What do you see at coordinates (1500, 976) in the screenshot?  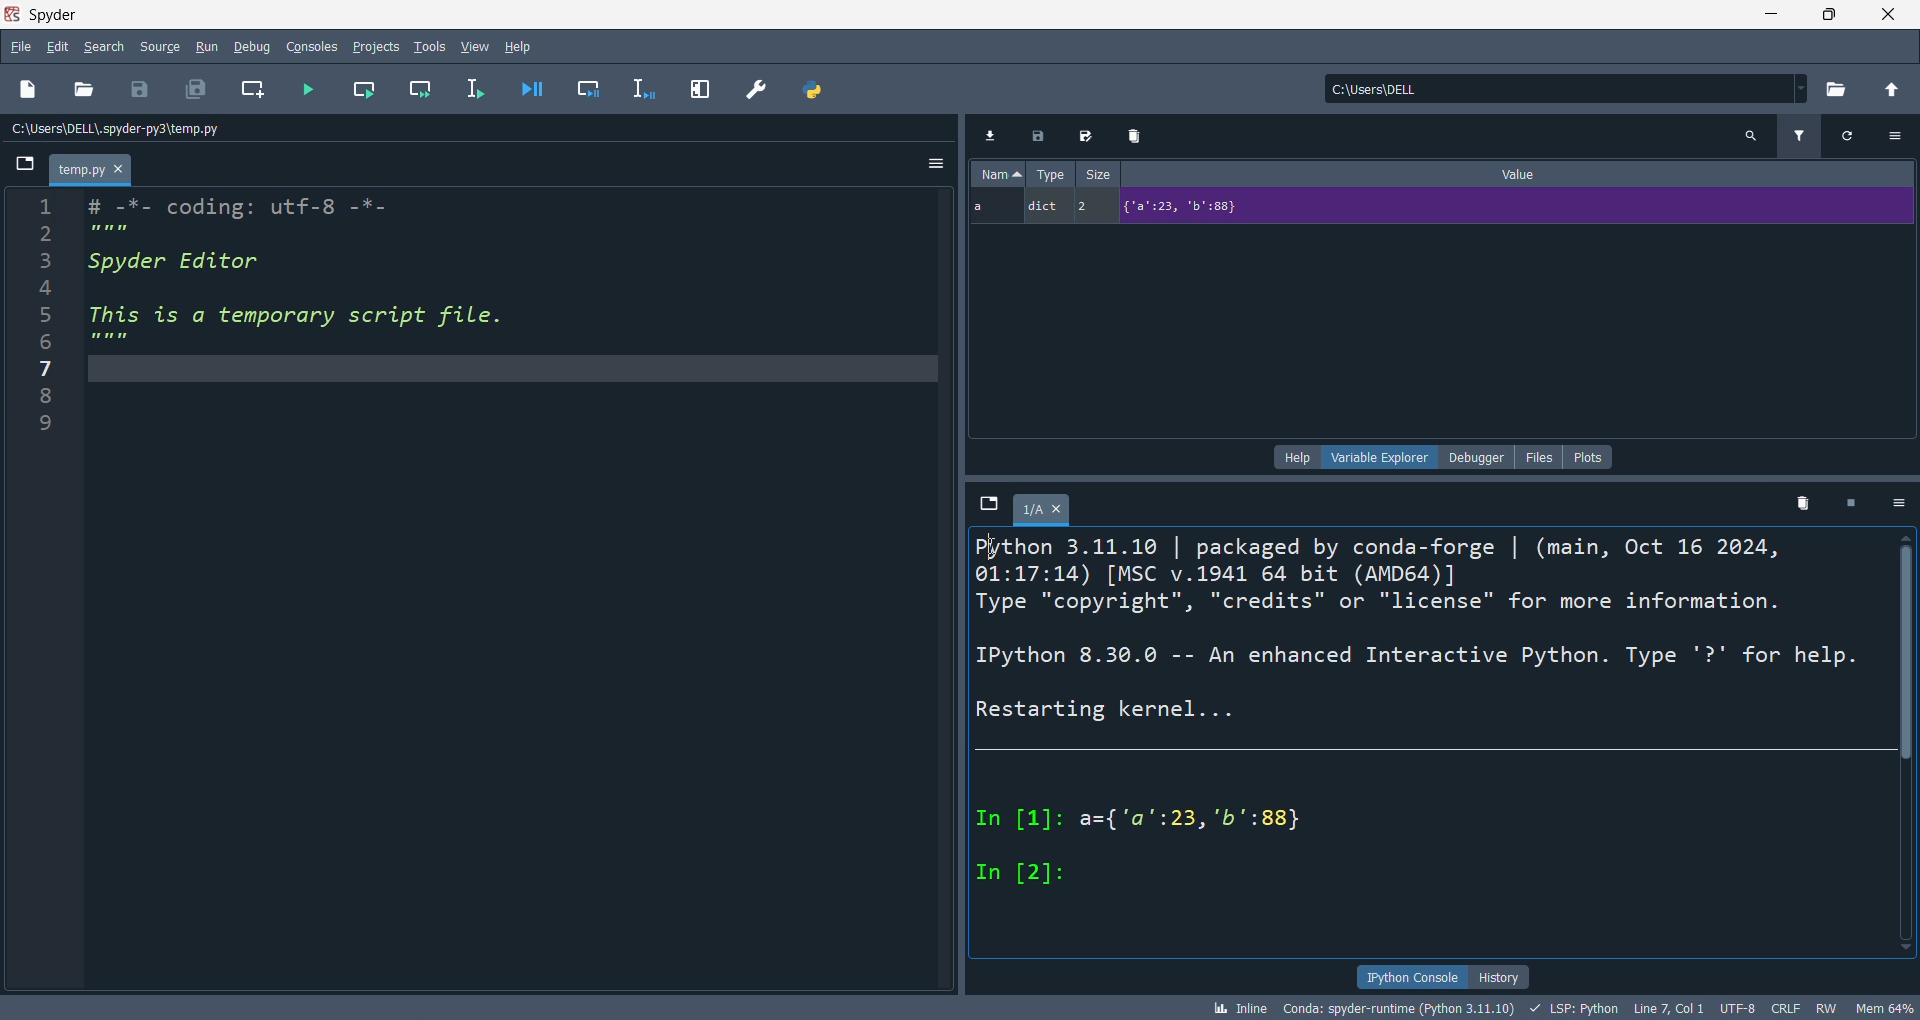 I see `history` at bounding box center [1500, 976].